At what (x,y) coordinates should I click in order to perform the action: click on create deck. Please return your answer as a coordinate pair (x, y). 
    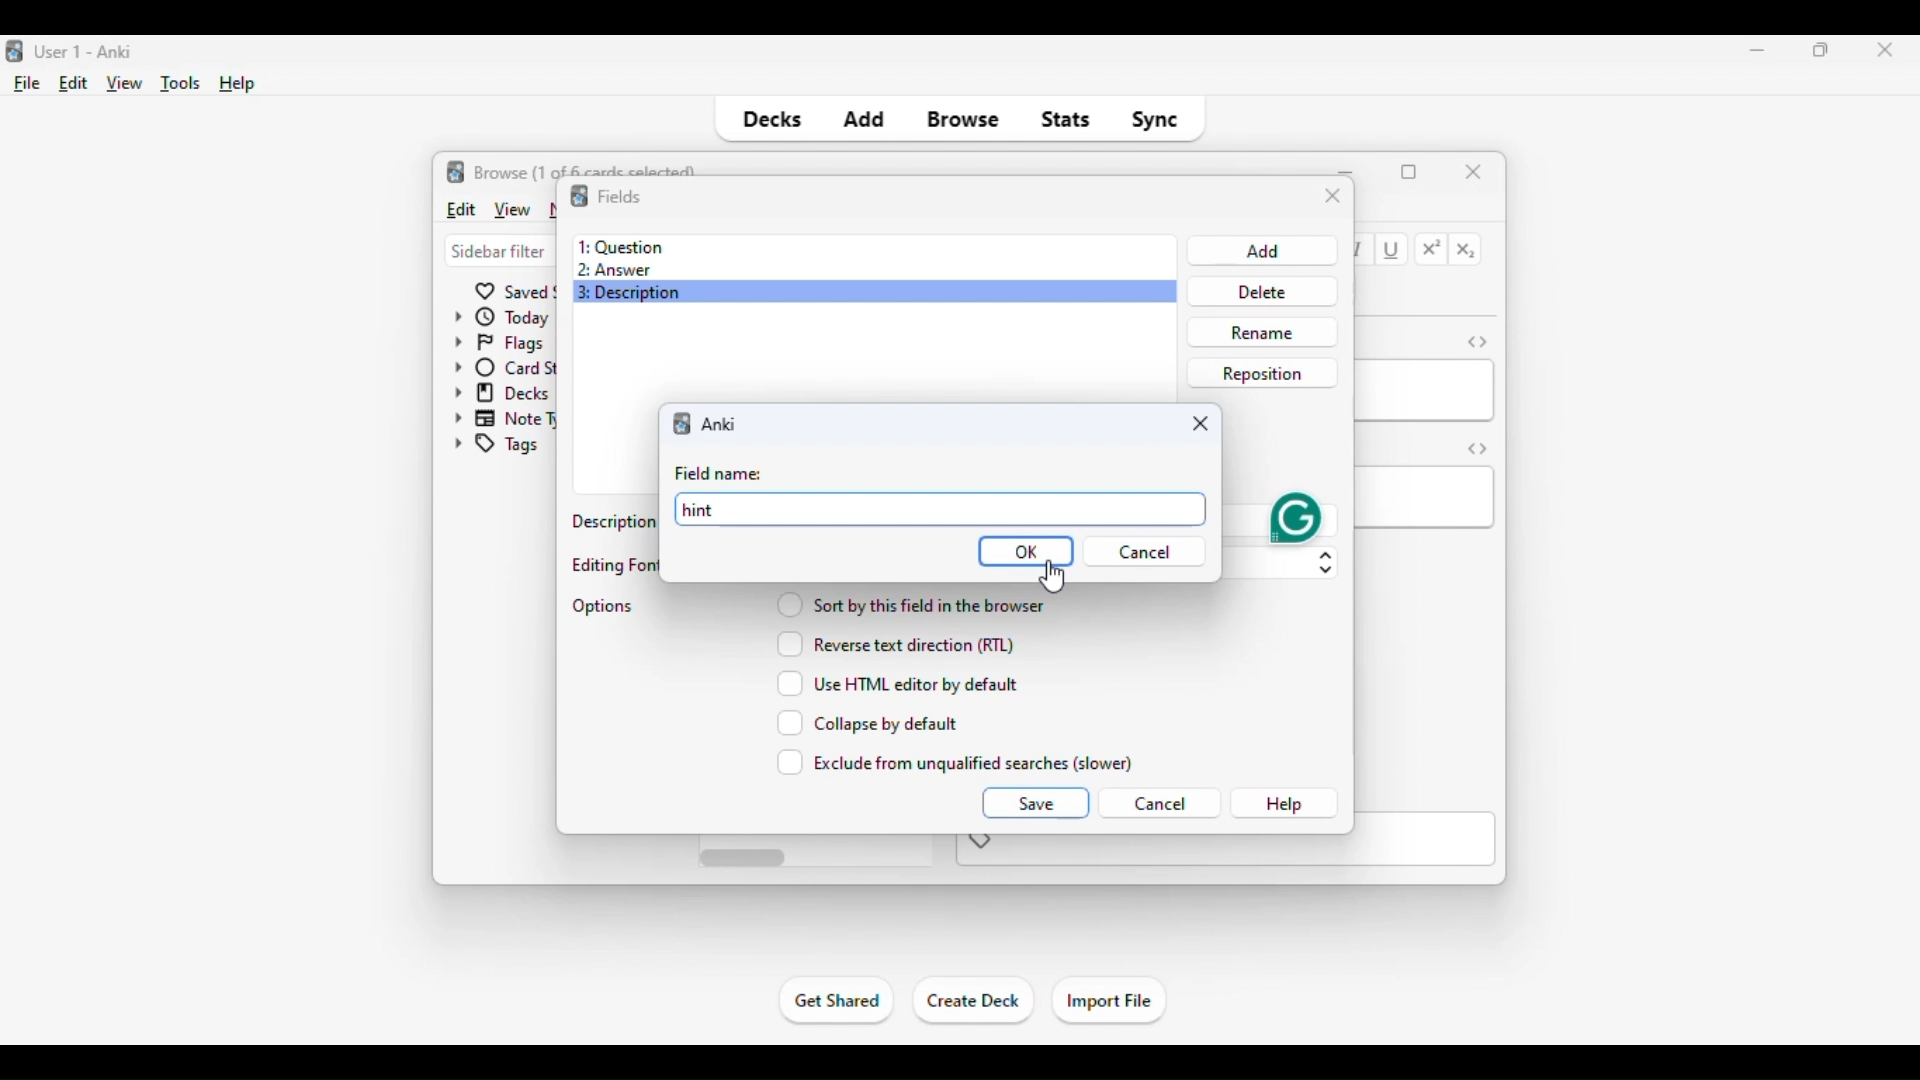
    Looking at the image, I should click on (974, 1001).